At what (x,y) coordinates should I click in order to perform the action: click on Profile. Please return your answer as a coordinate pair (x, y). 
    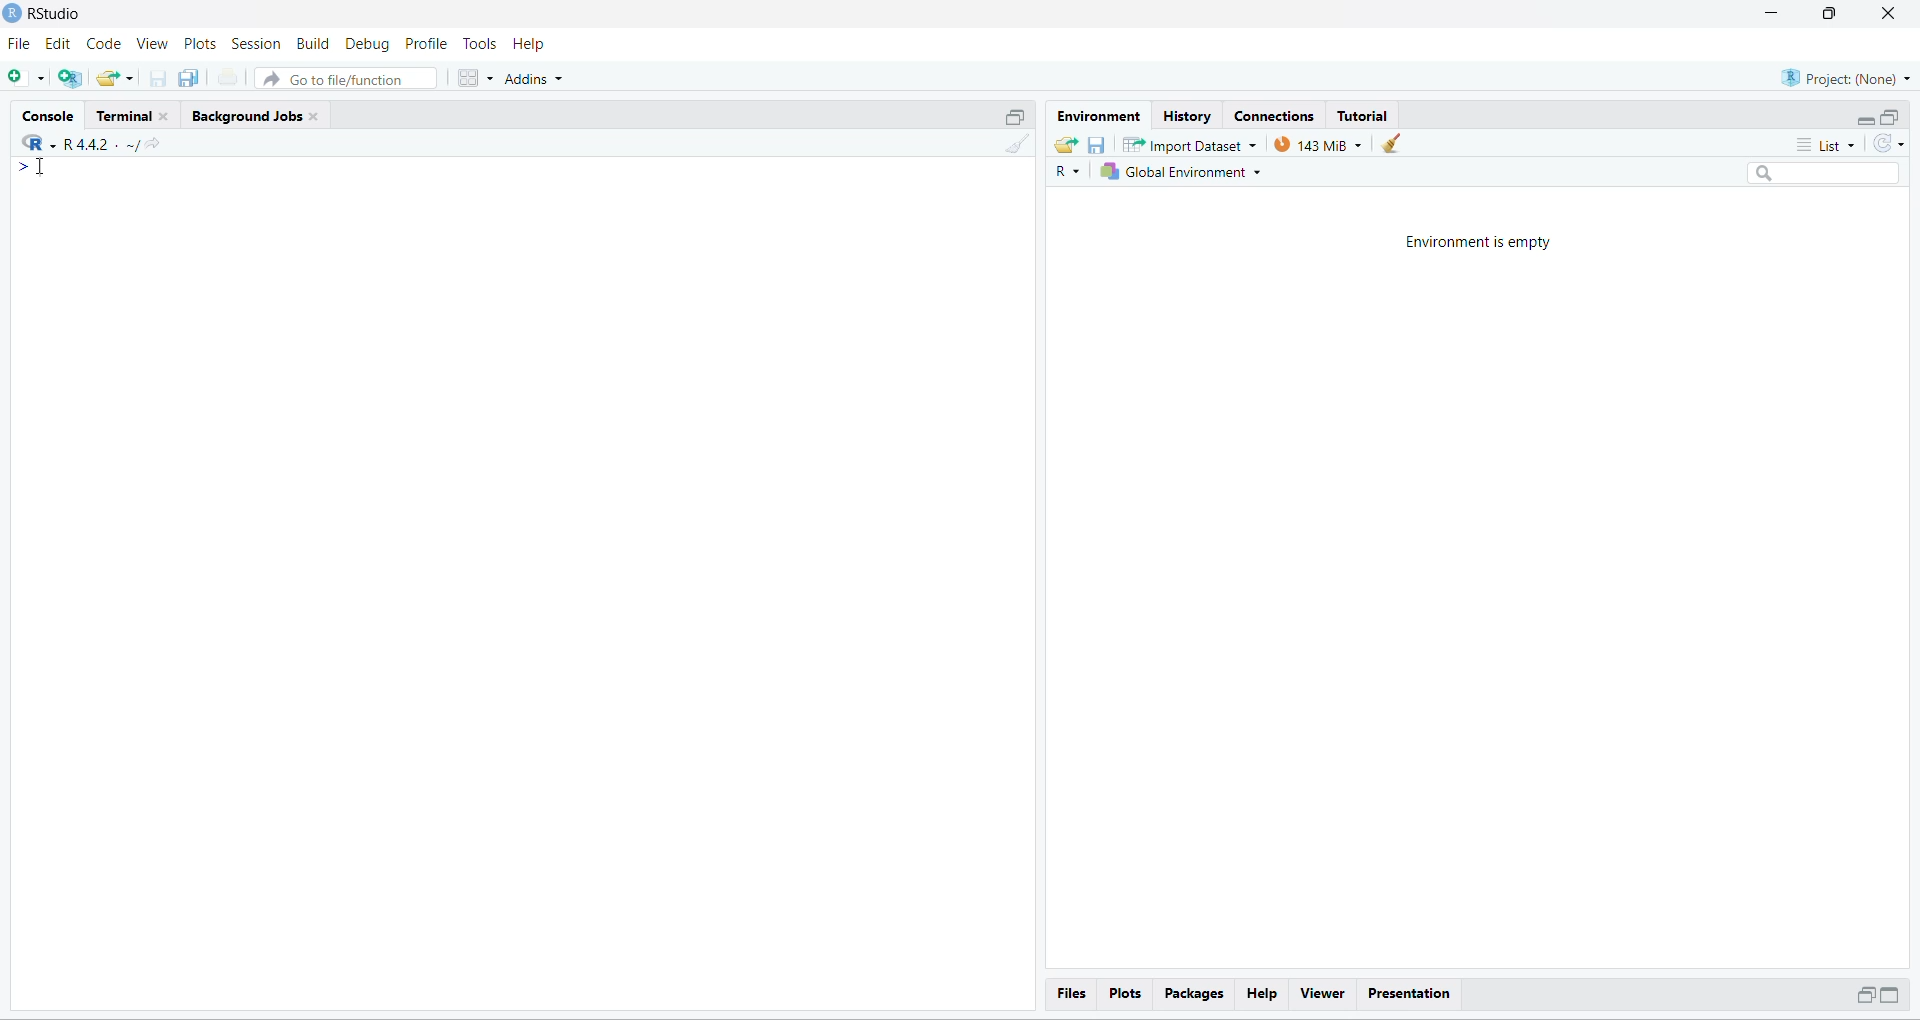
    Looking at the image, I should click on (425, 43).